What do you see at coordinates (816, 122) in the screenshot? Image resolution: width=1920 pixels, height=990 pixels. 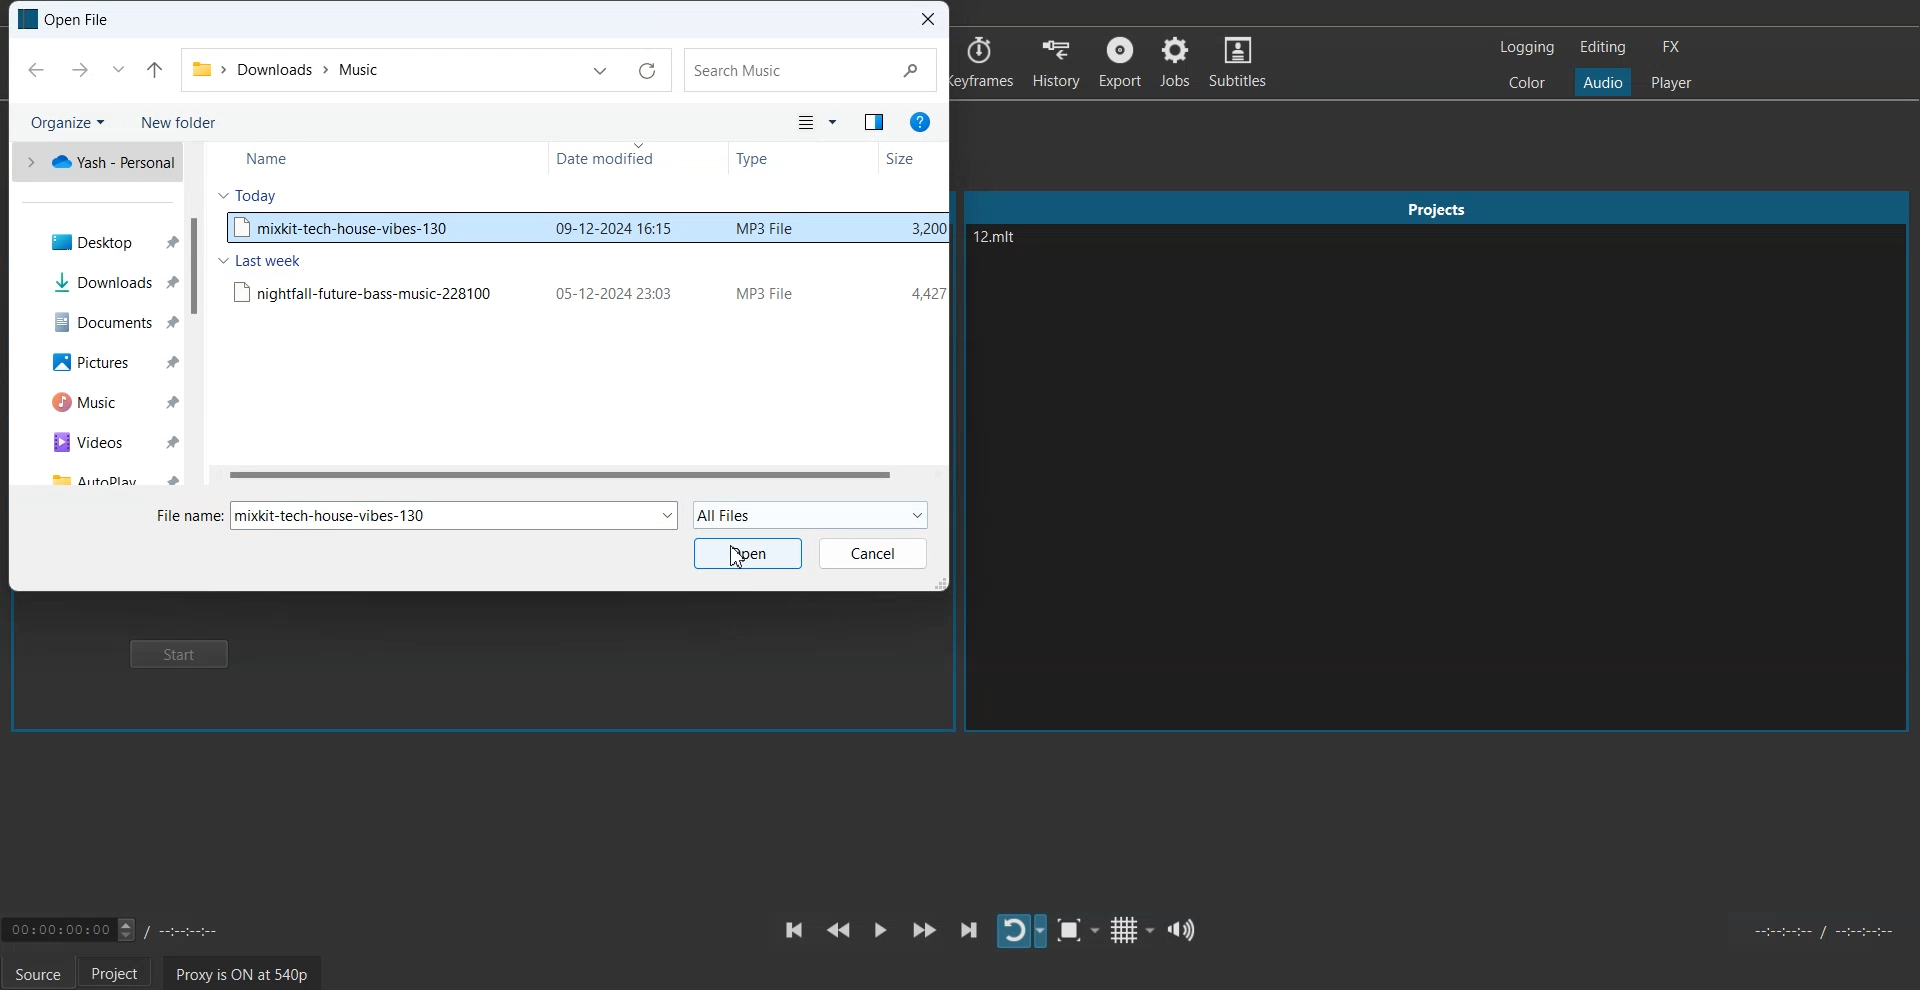 I see `Folder View mode` at bounding box center [816, 122].